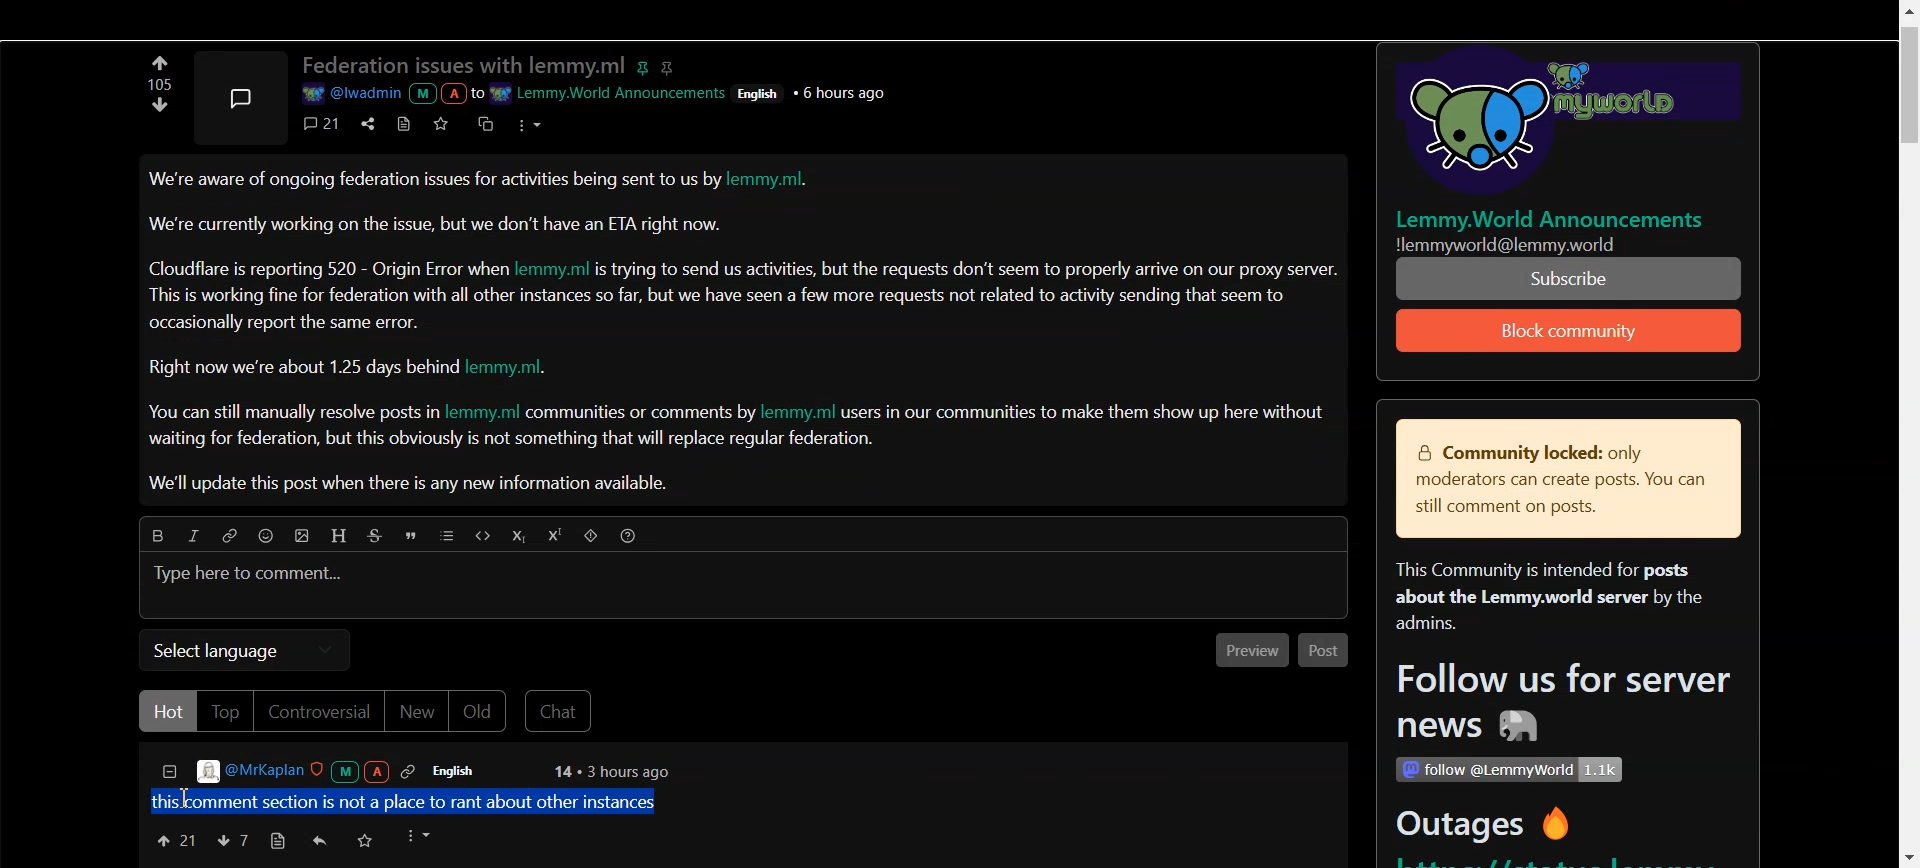 Image resolution: width=1920 pixels, height=868 pixels. I want to click on lemmy.ml., so click(778, 182).